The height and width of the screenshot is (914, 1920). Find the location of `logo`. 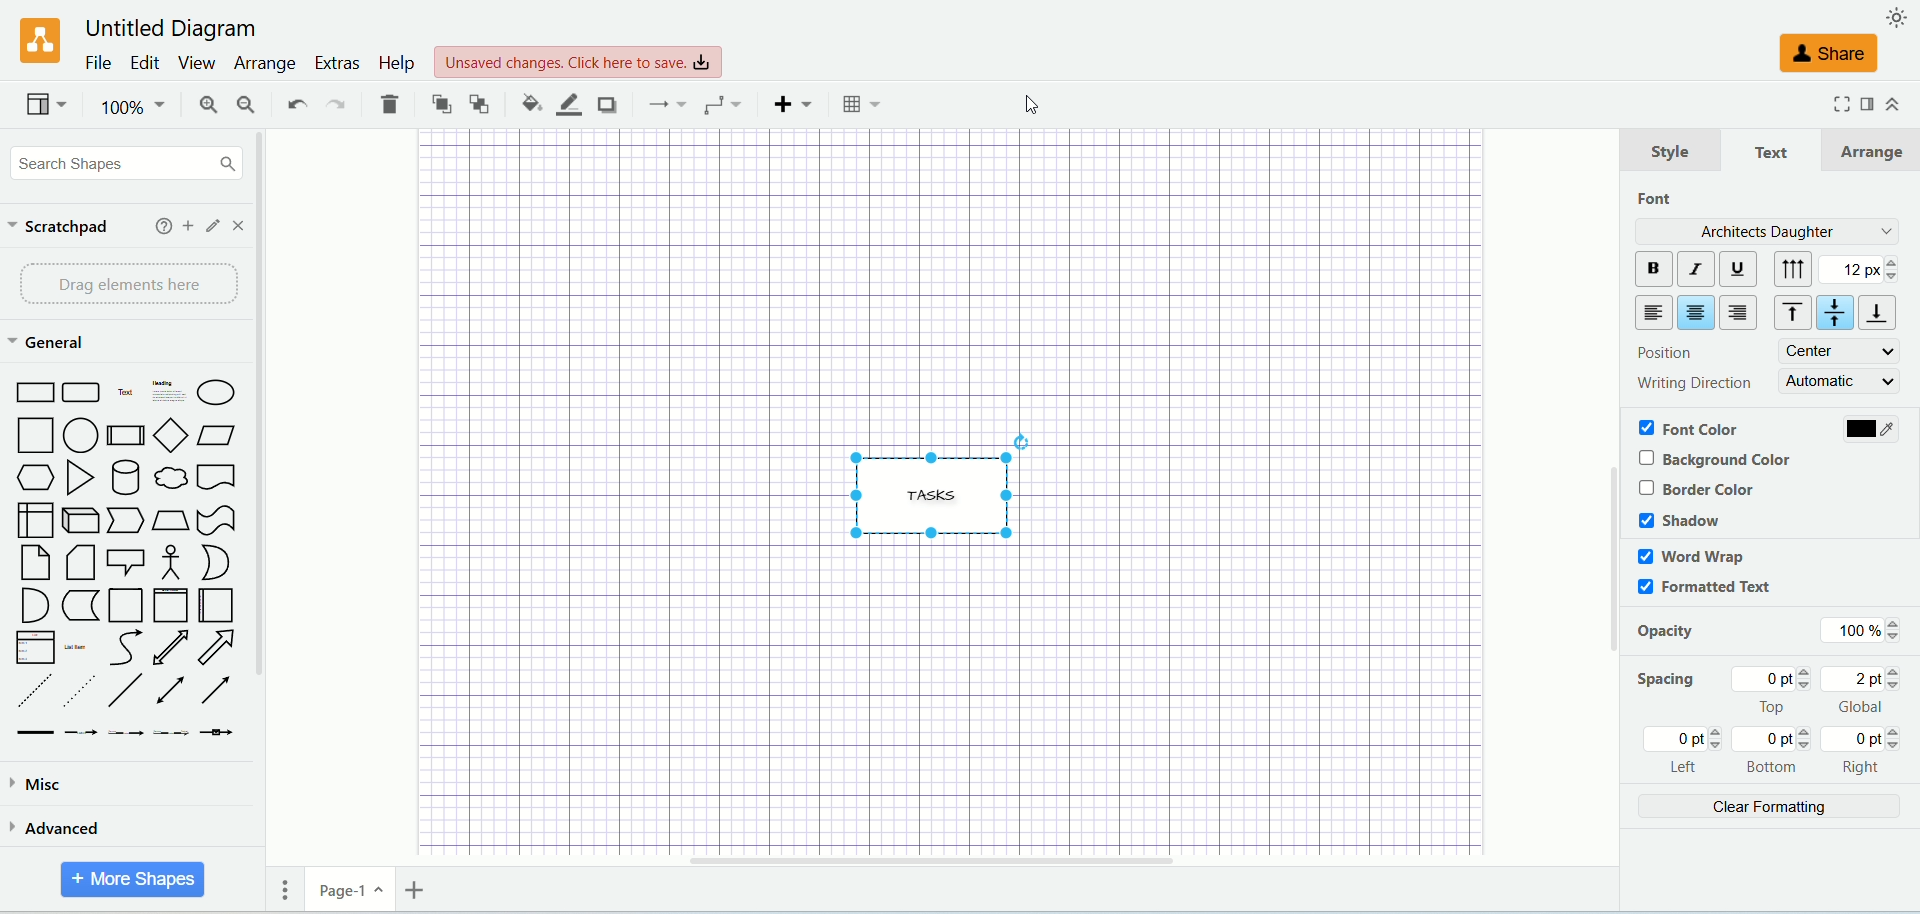

logo is located at coordinates (34, 40).